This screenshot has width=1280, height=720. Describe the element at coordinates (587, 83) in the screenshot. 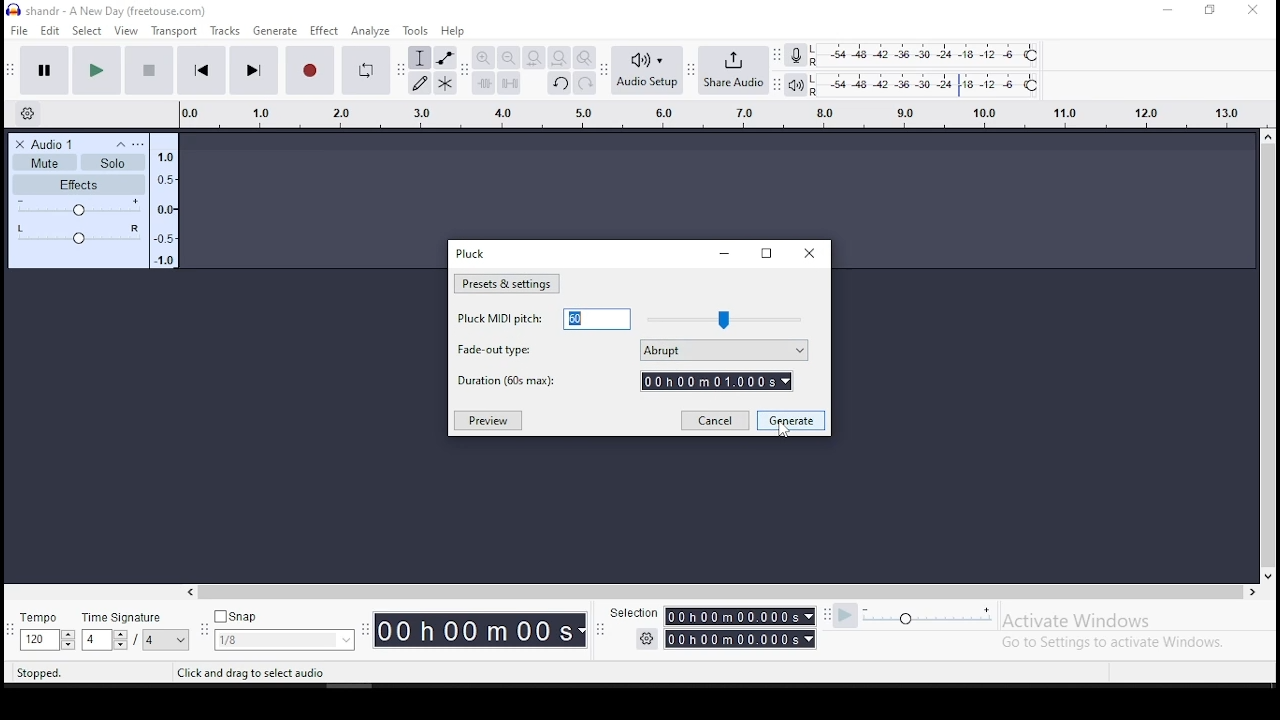

I see `redo` at that location.